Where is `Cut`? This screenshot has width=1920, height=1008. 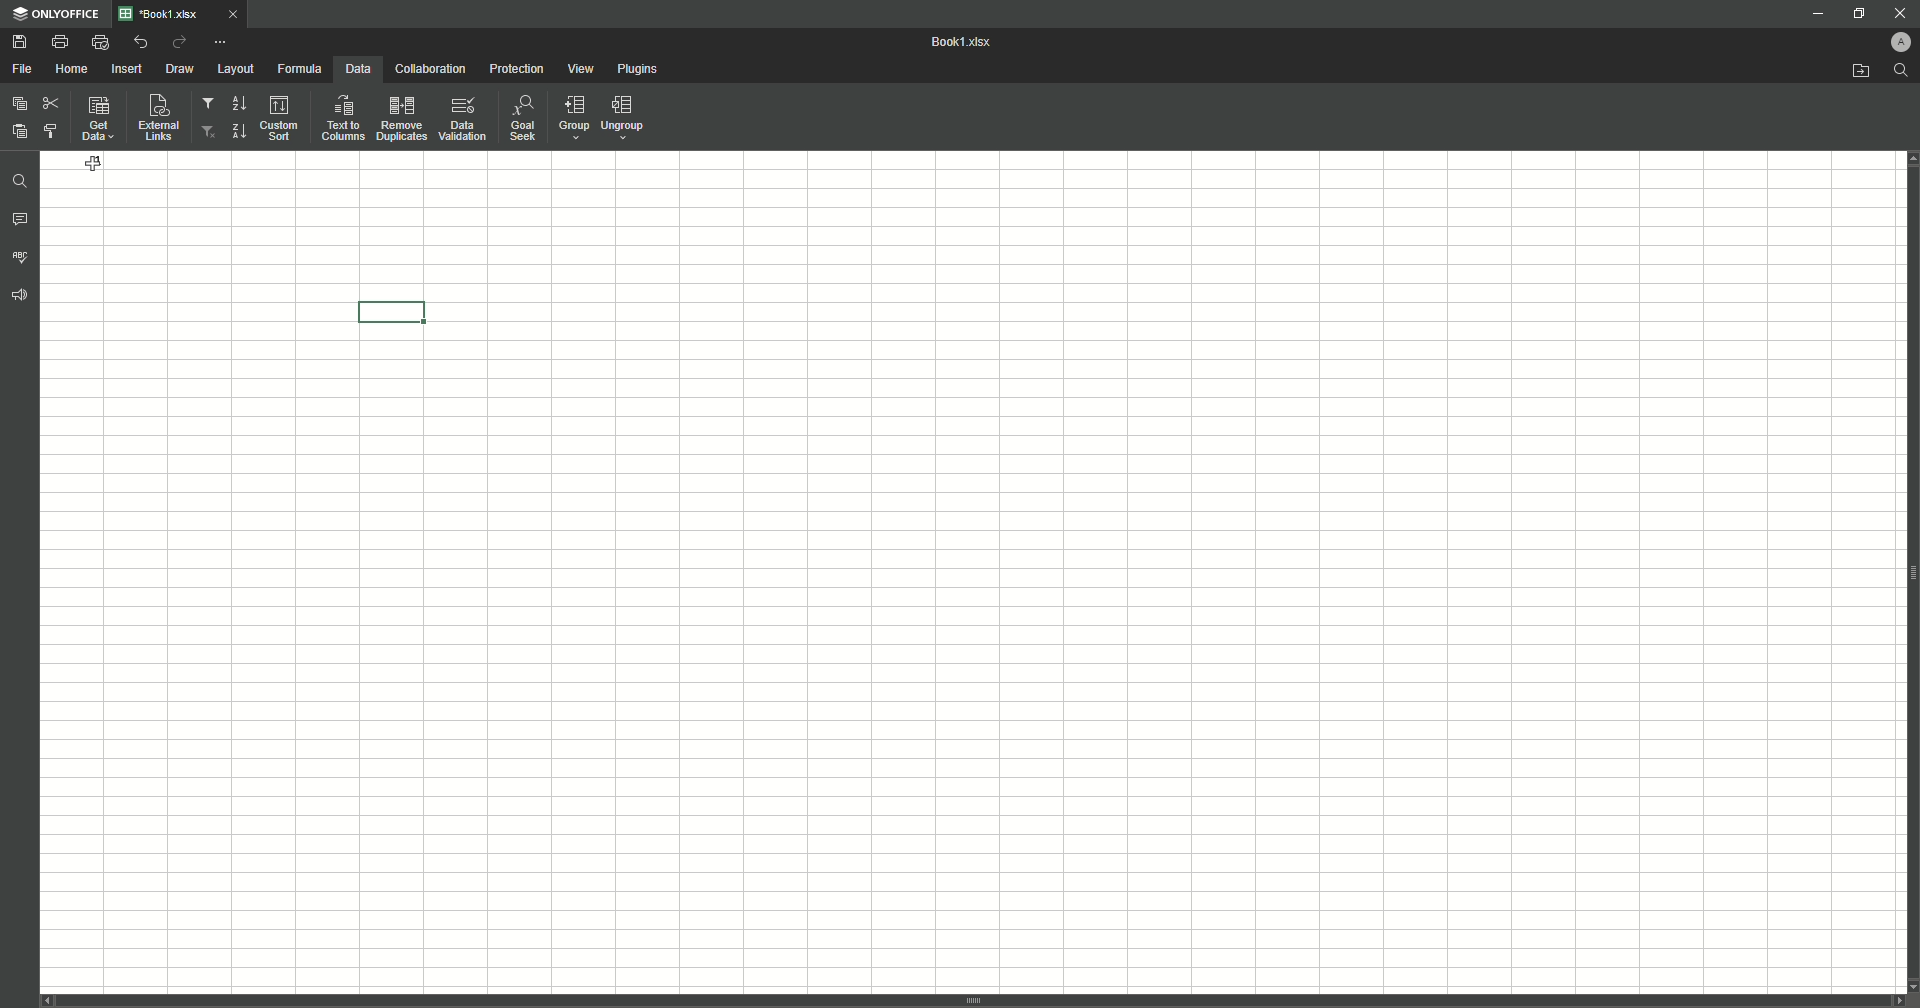 Cut is located at coordinates (50, 100).